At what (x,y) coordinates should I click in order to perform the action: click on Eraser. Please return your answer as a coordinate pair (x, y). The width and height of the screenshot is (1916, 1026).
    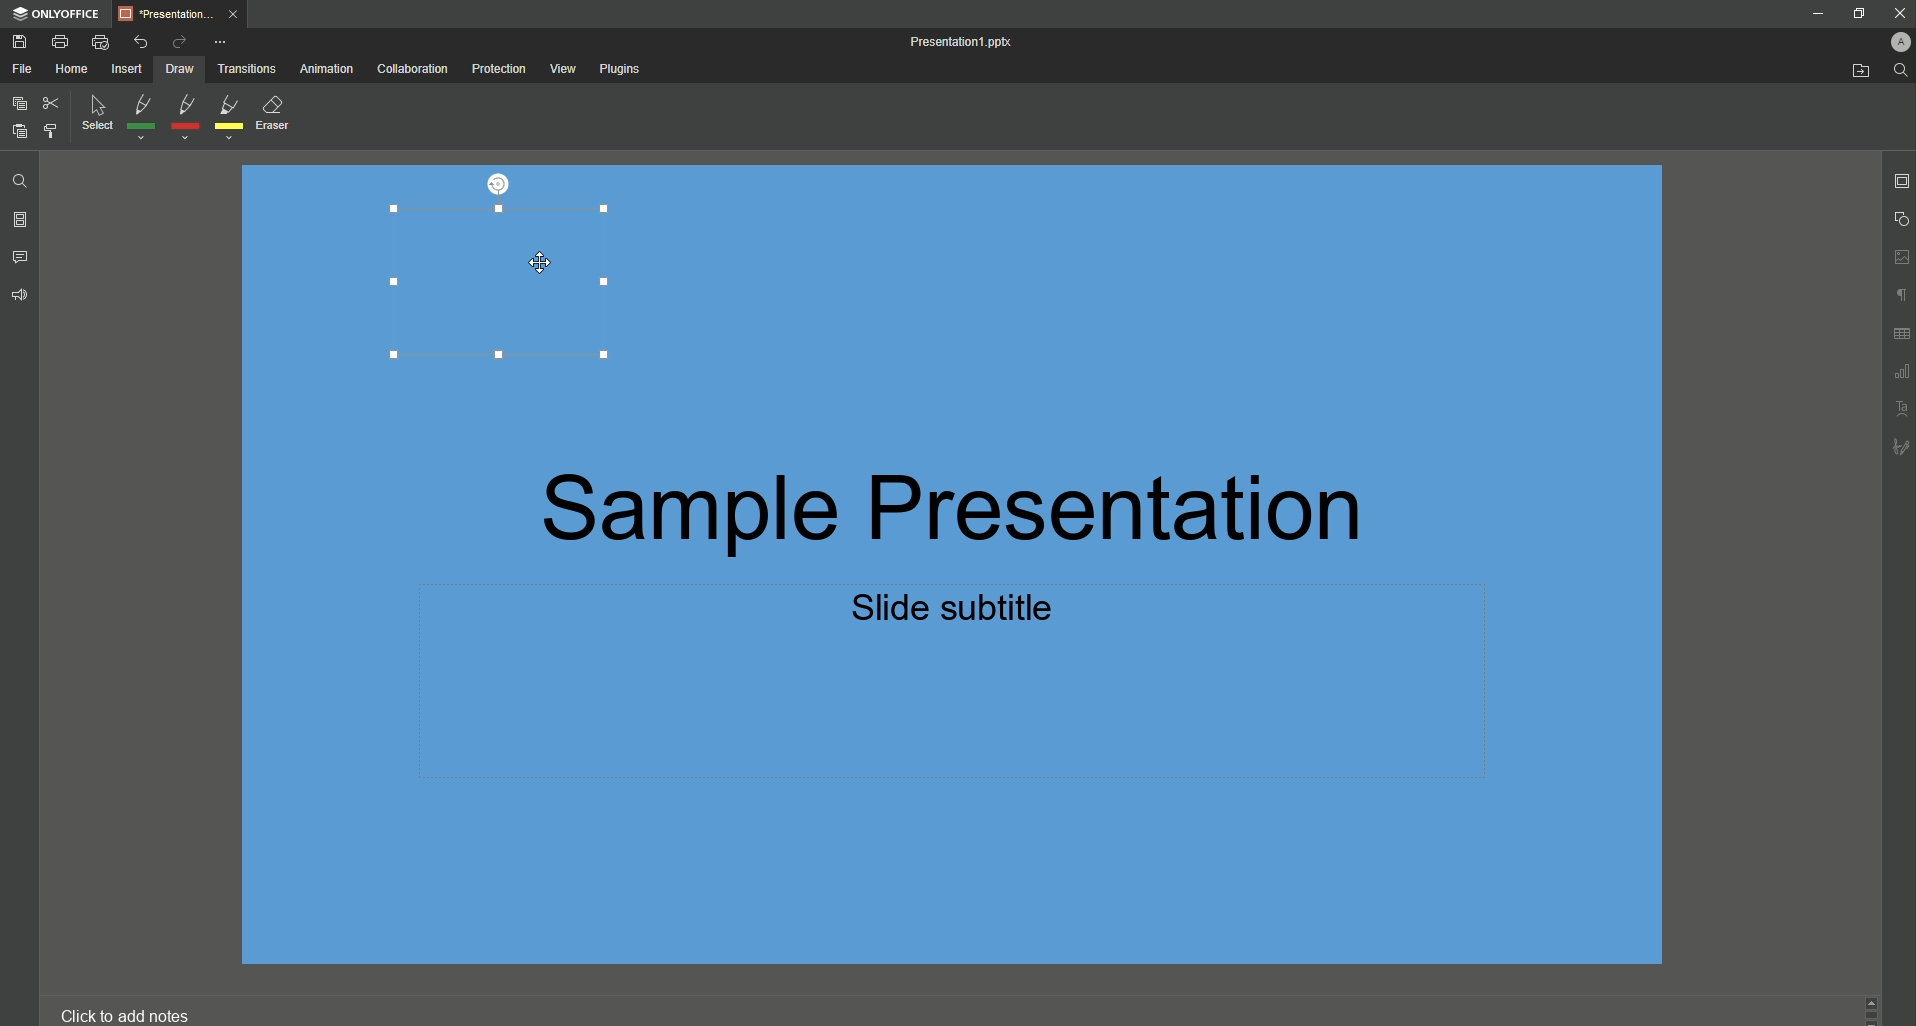
    Looking at the image, I should click on (280, 115).